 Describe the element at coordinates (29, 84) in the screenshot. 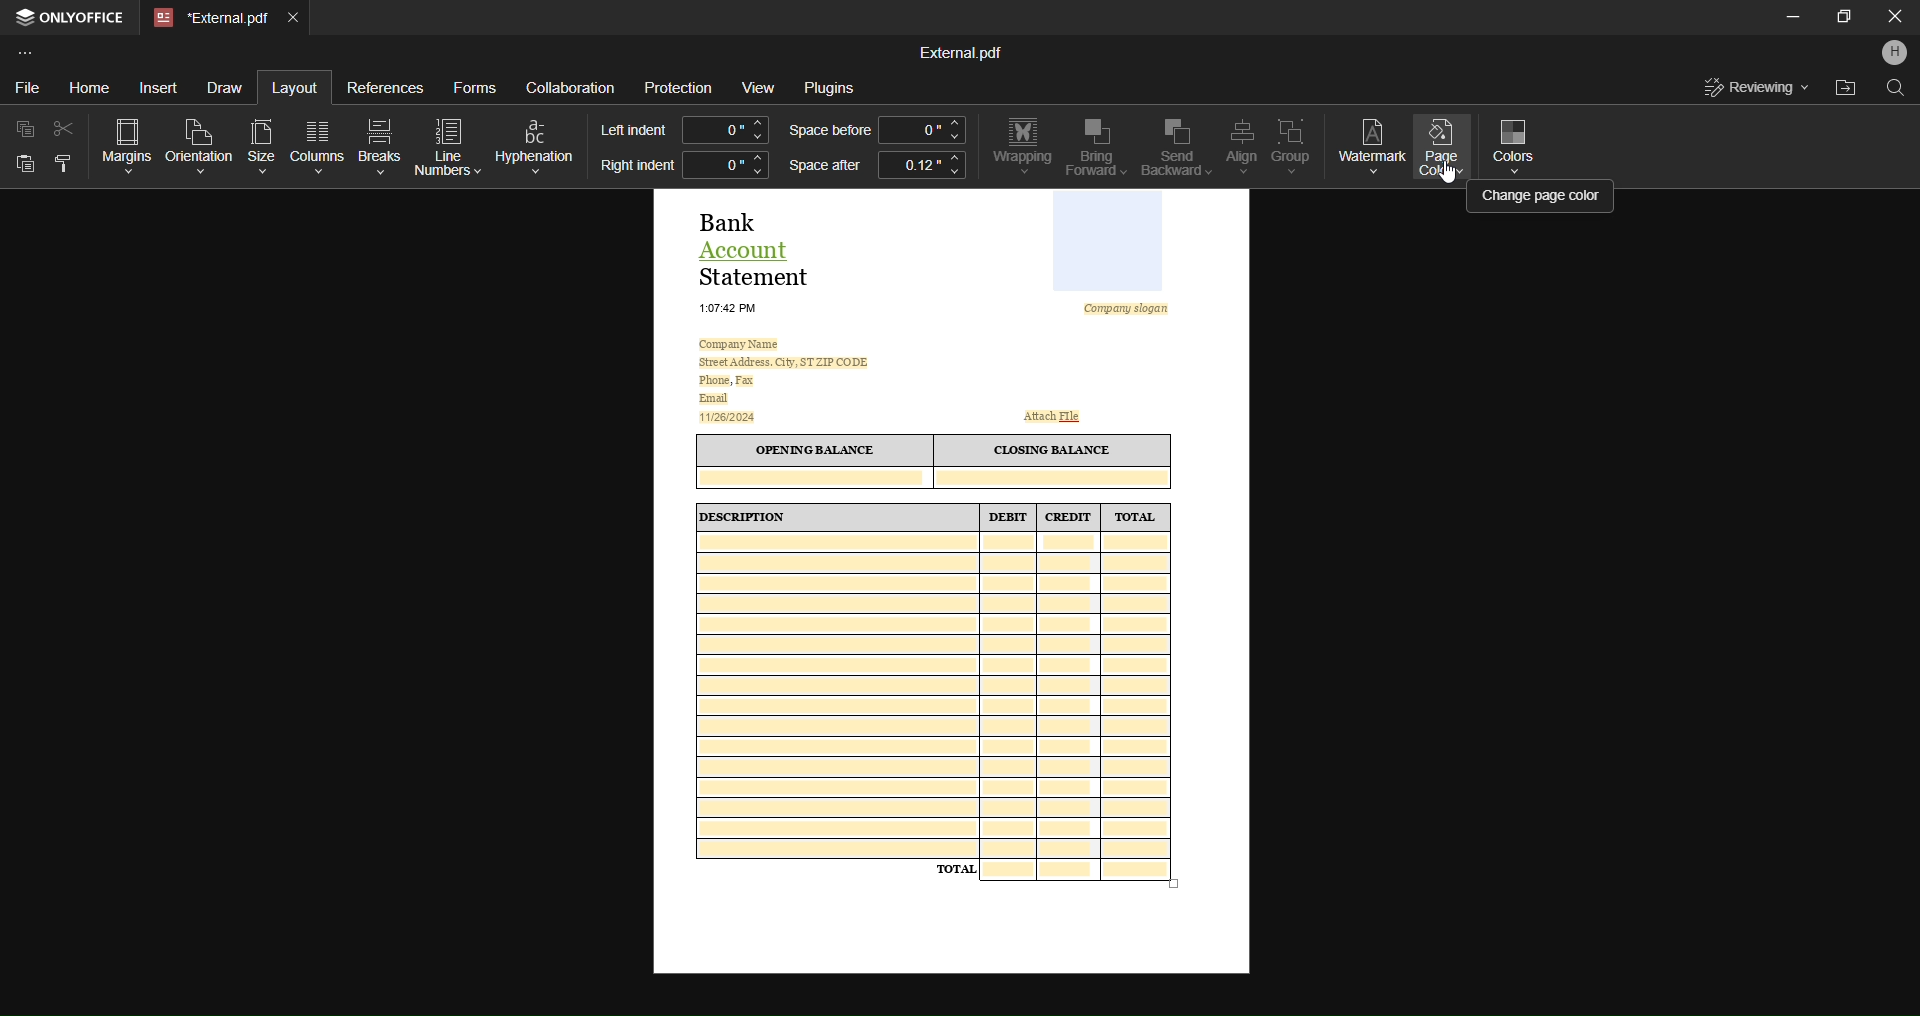

I see `File` at that location.